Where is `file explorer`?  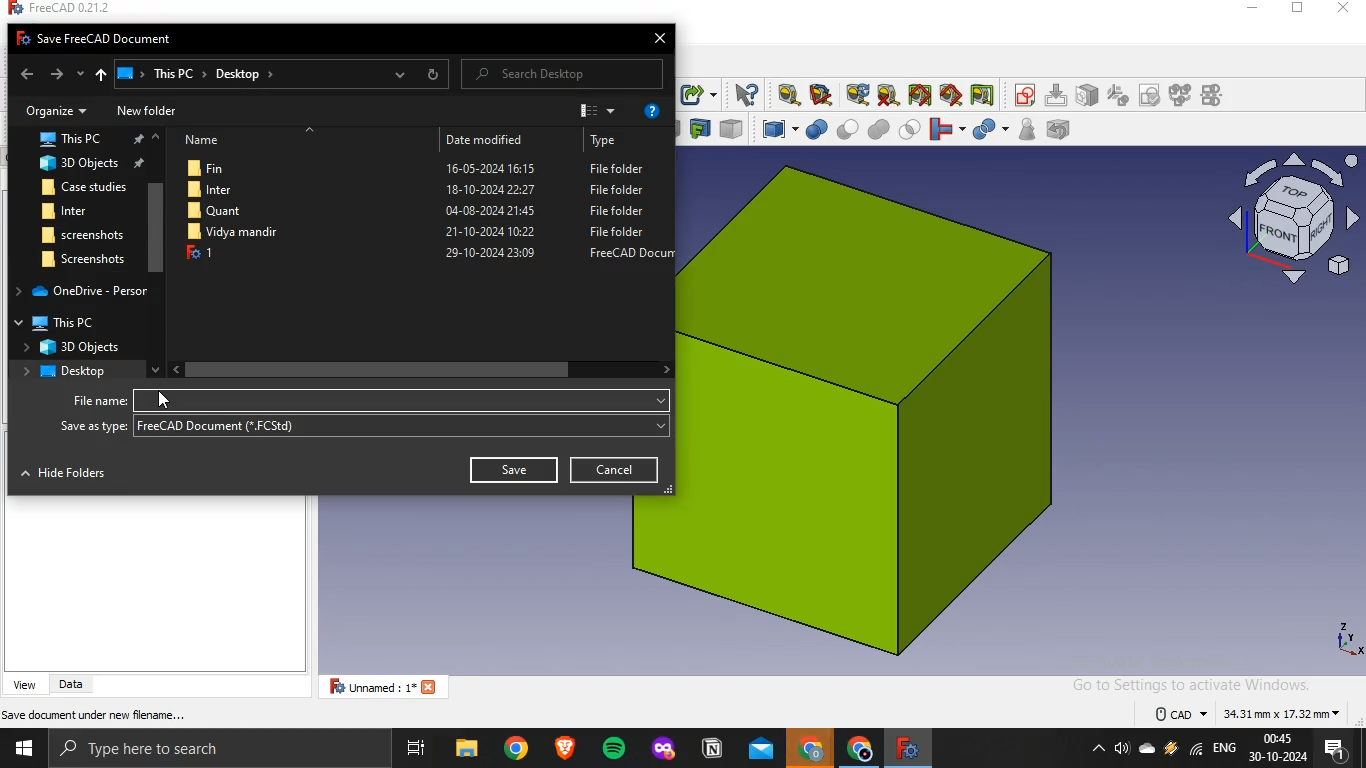 file explorer is located at coordinates (466, 748).